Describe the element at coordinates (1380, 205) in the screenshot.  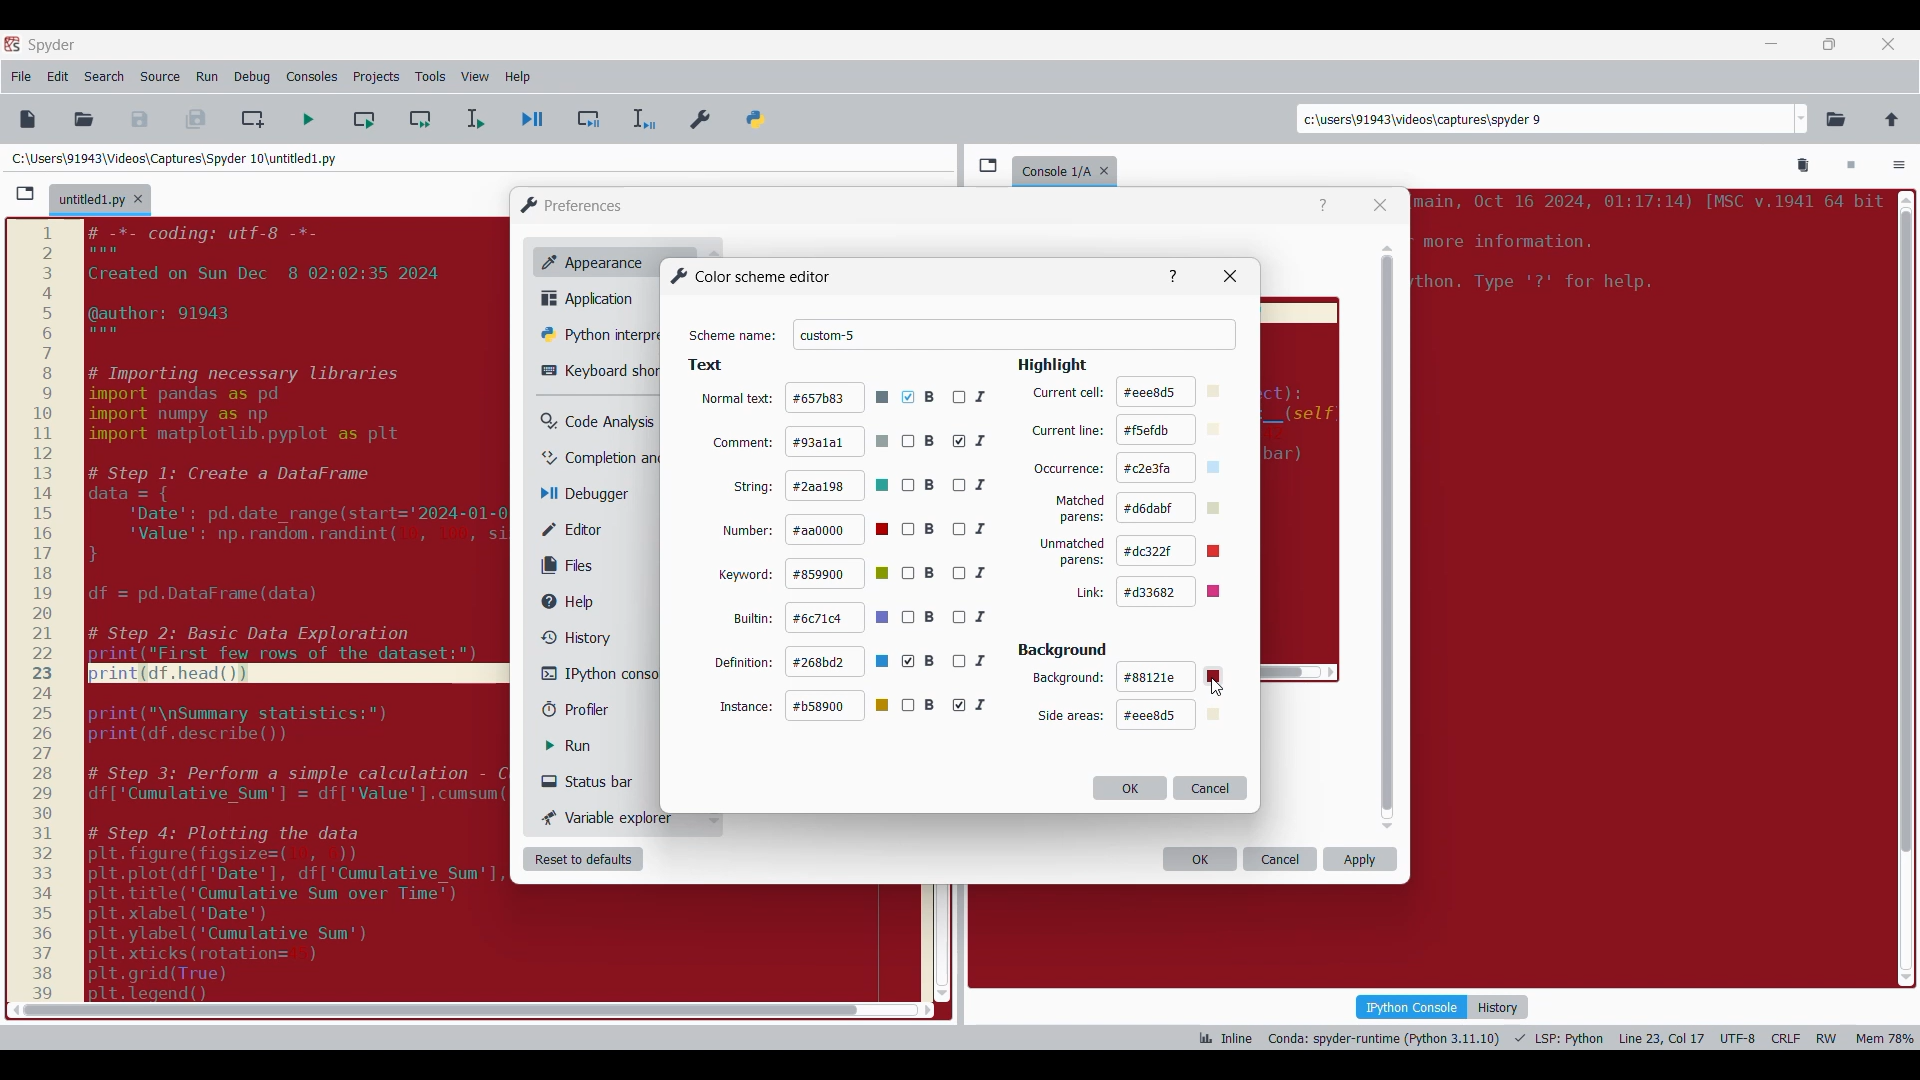
I see `Close` at that location.